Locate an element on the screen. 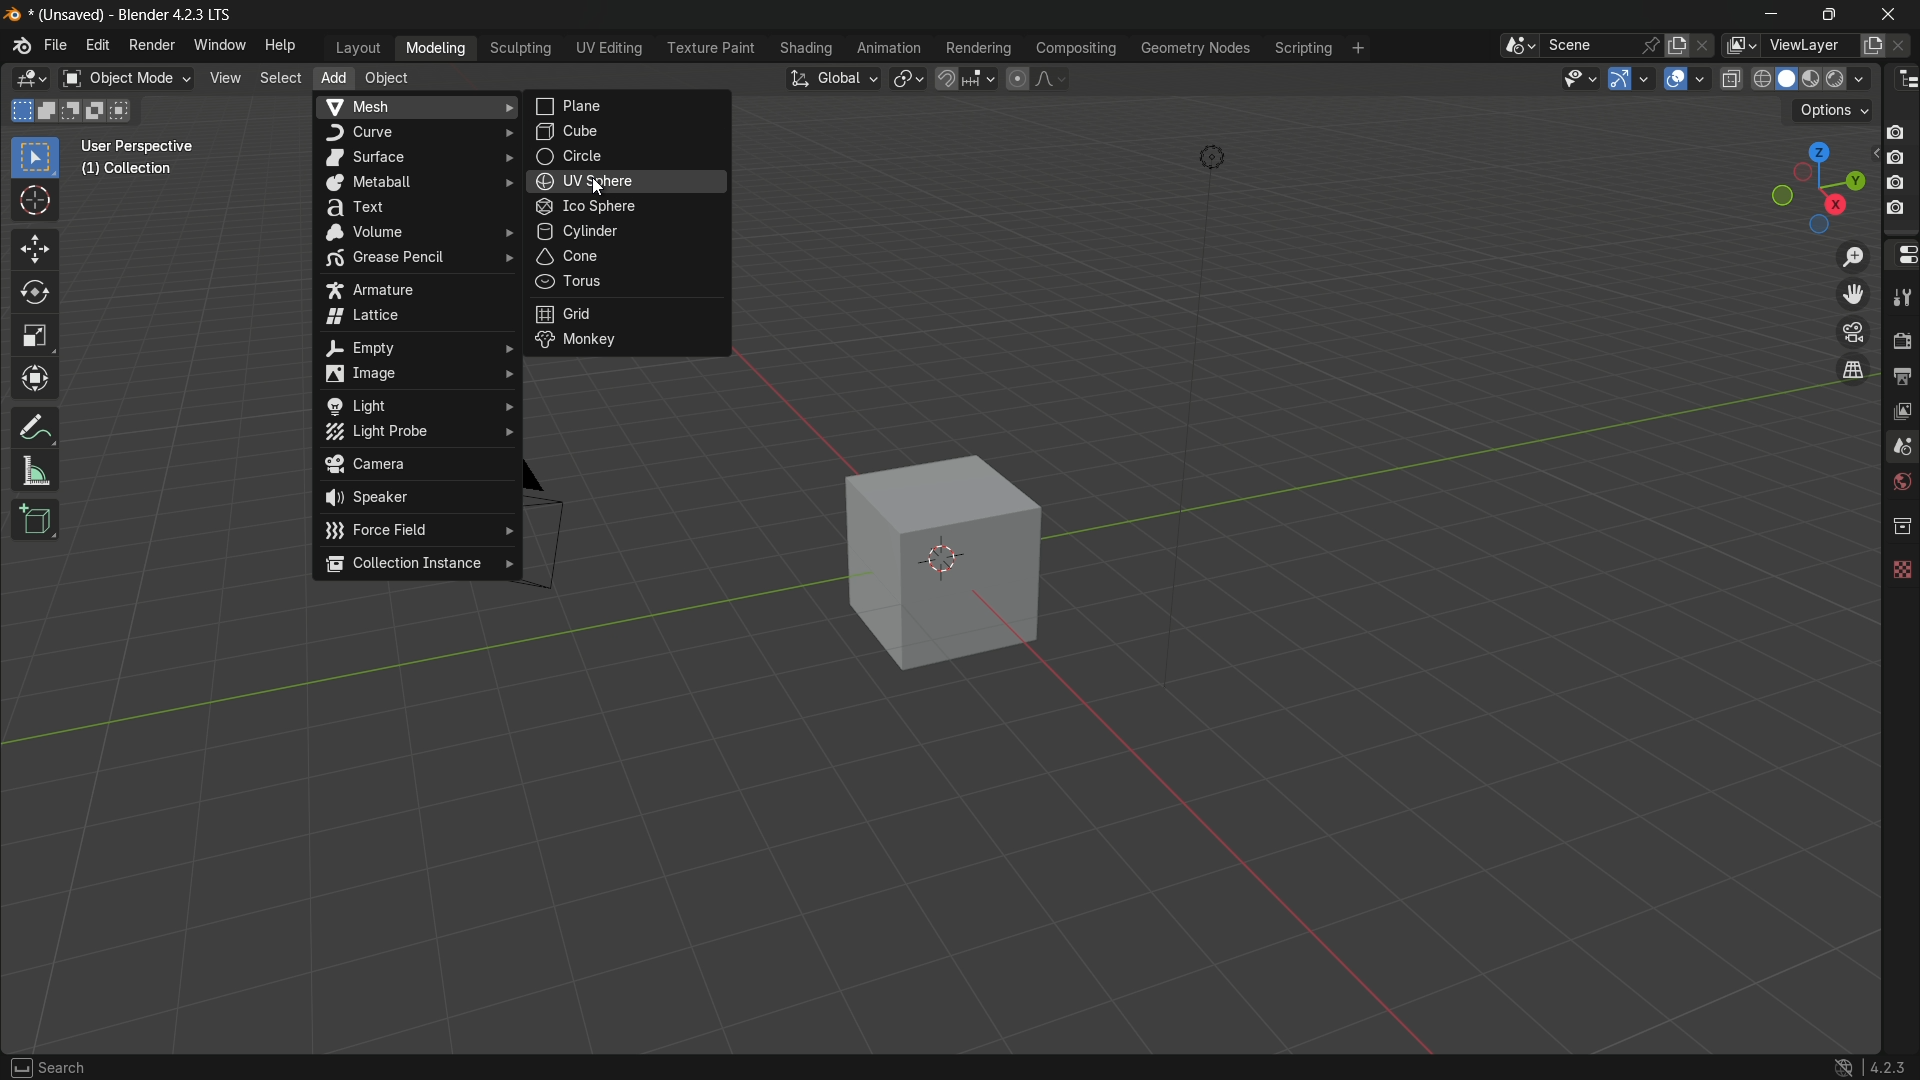  armature is located at coordinates (415, 287).